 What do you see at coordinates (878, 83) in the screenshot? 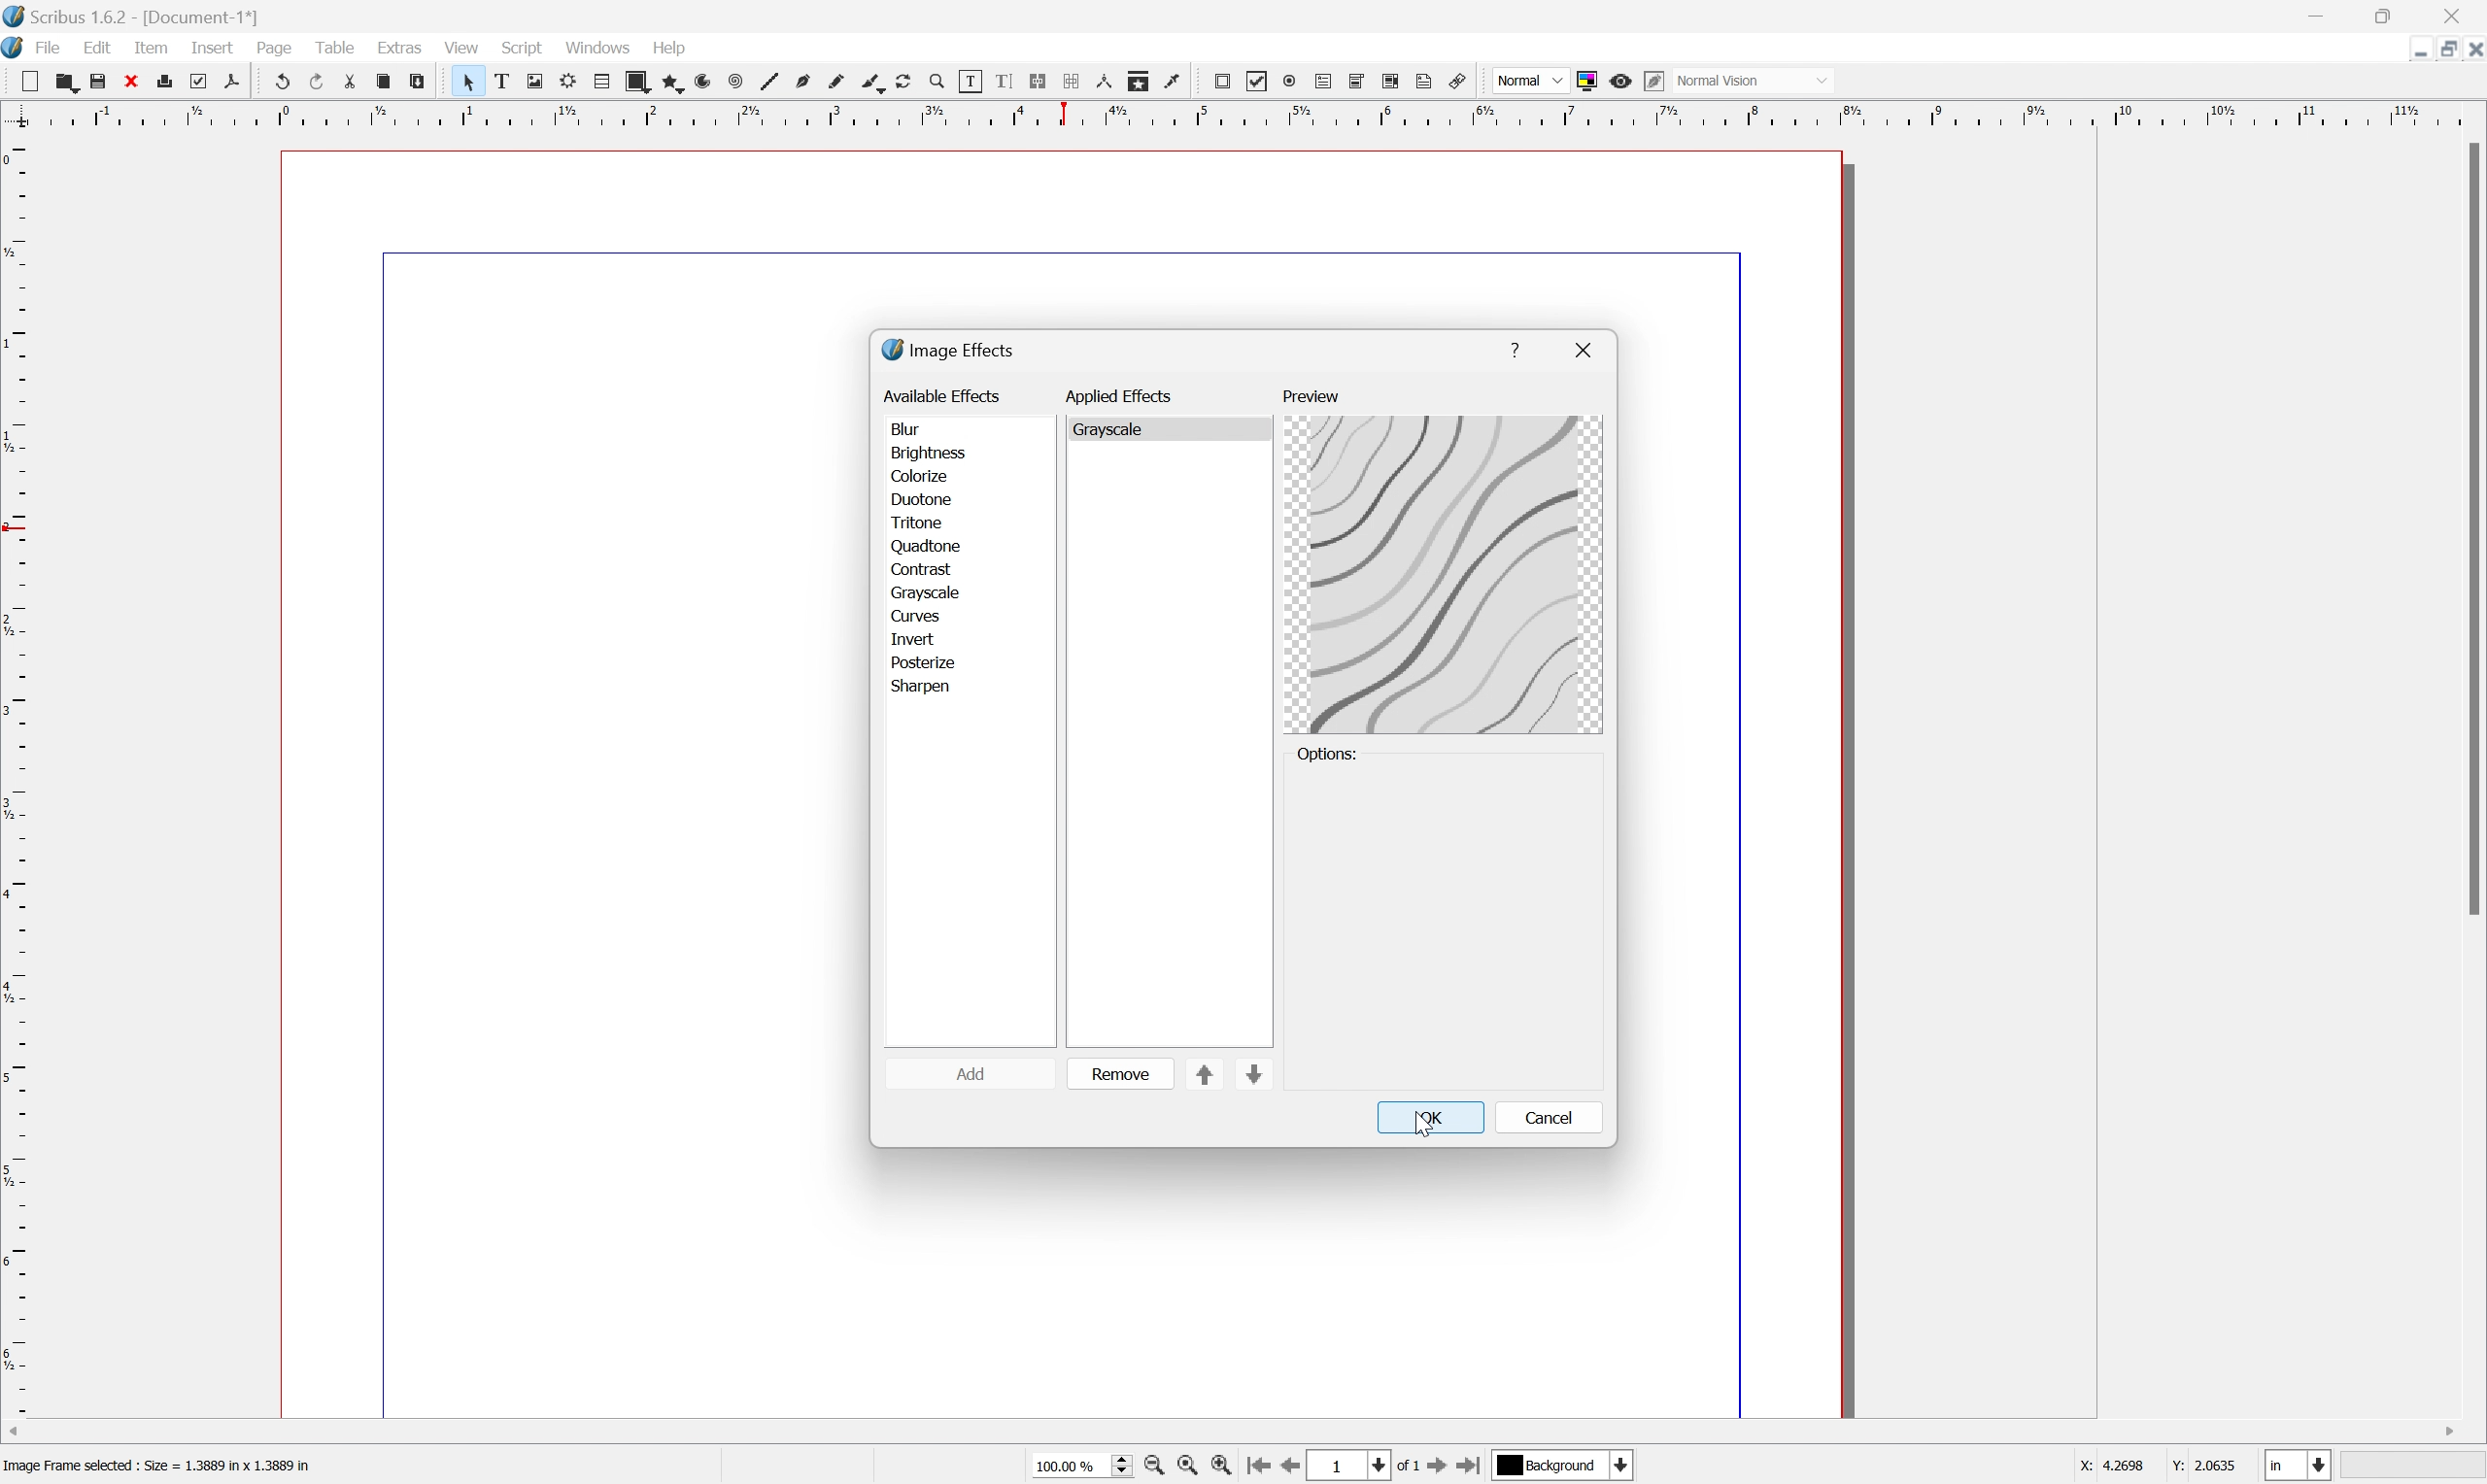
I see `Calligraphic line` at bounding box center [878, 83].